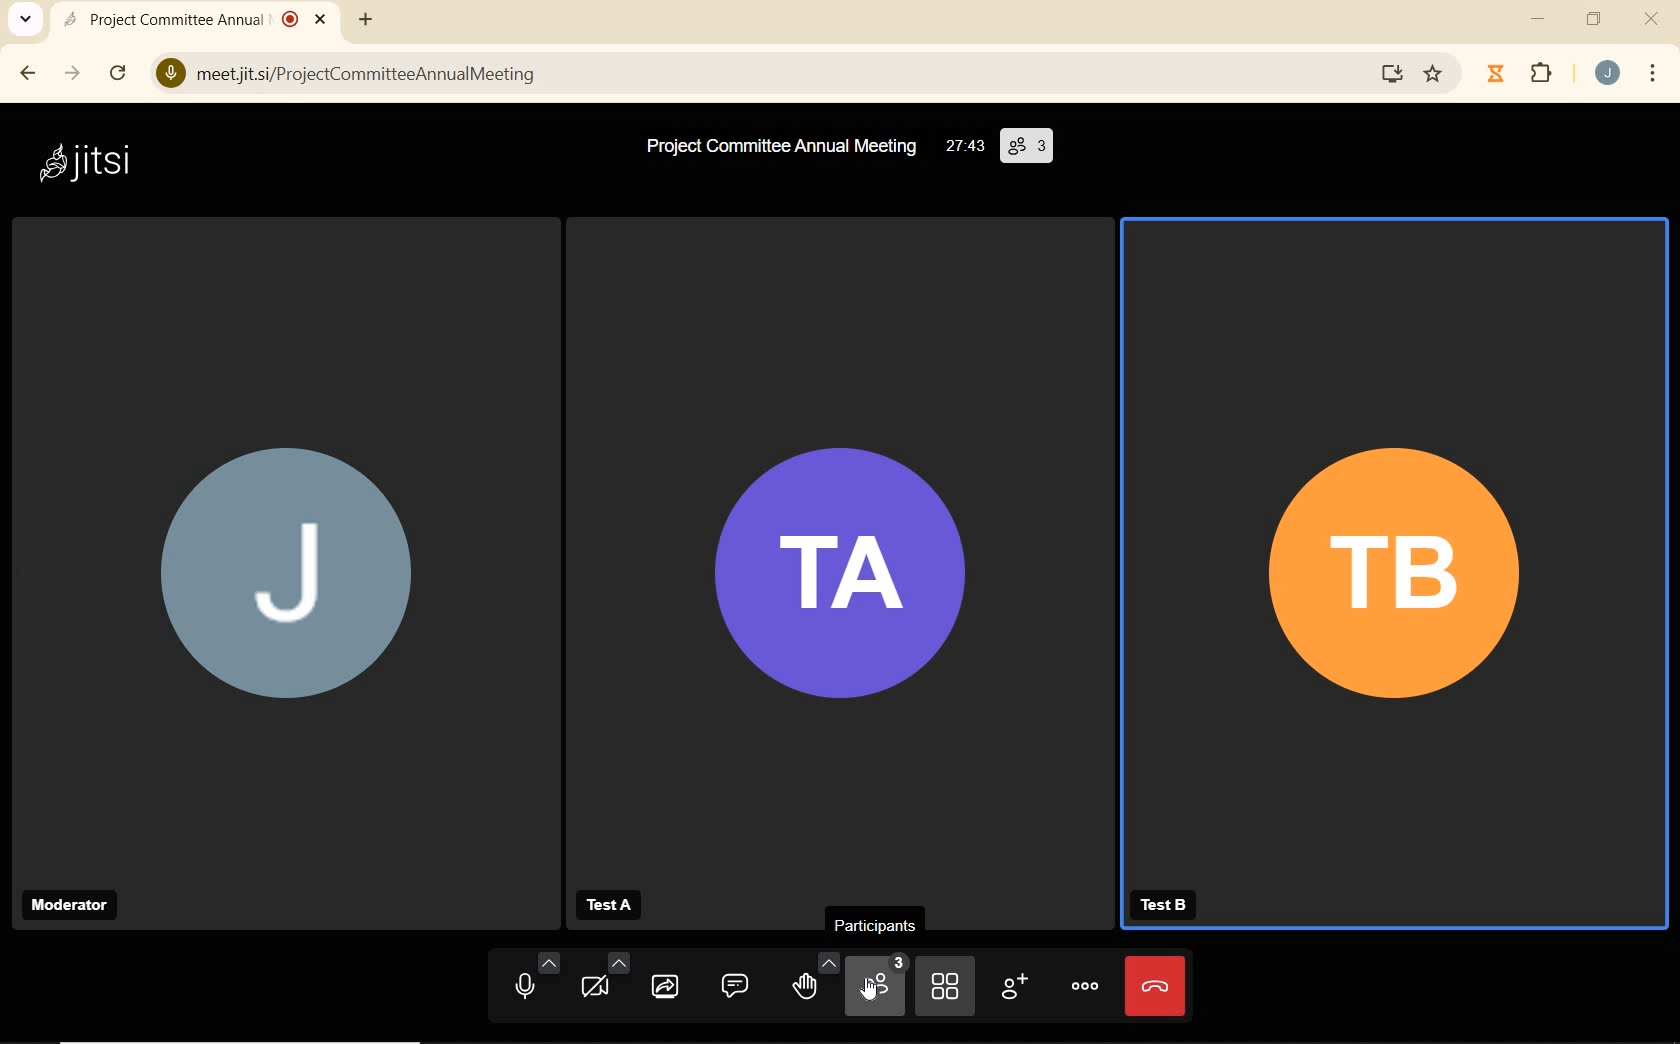 The image size is (1680, 1044). Describe the element at coordinates (1493, 76) in the screenshot. I see `Jibble` at that location.